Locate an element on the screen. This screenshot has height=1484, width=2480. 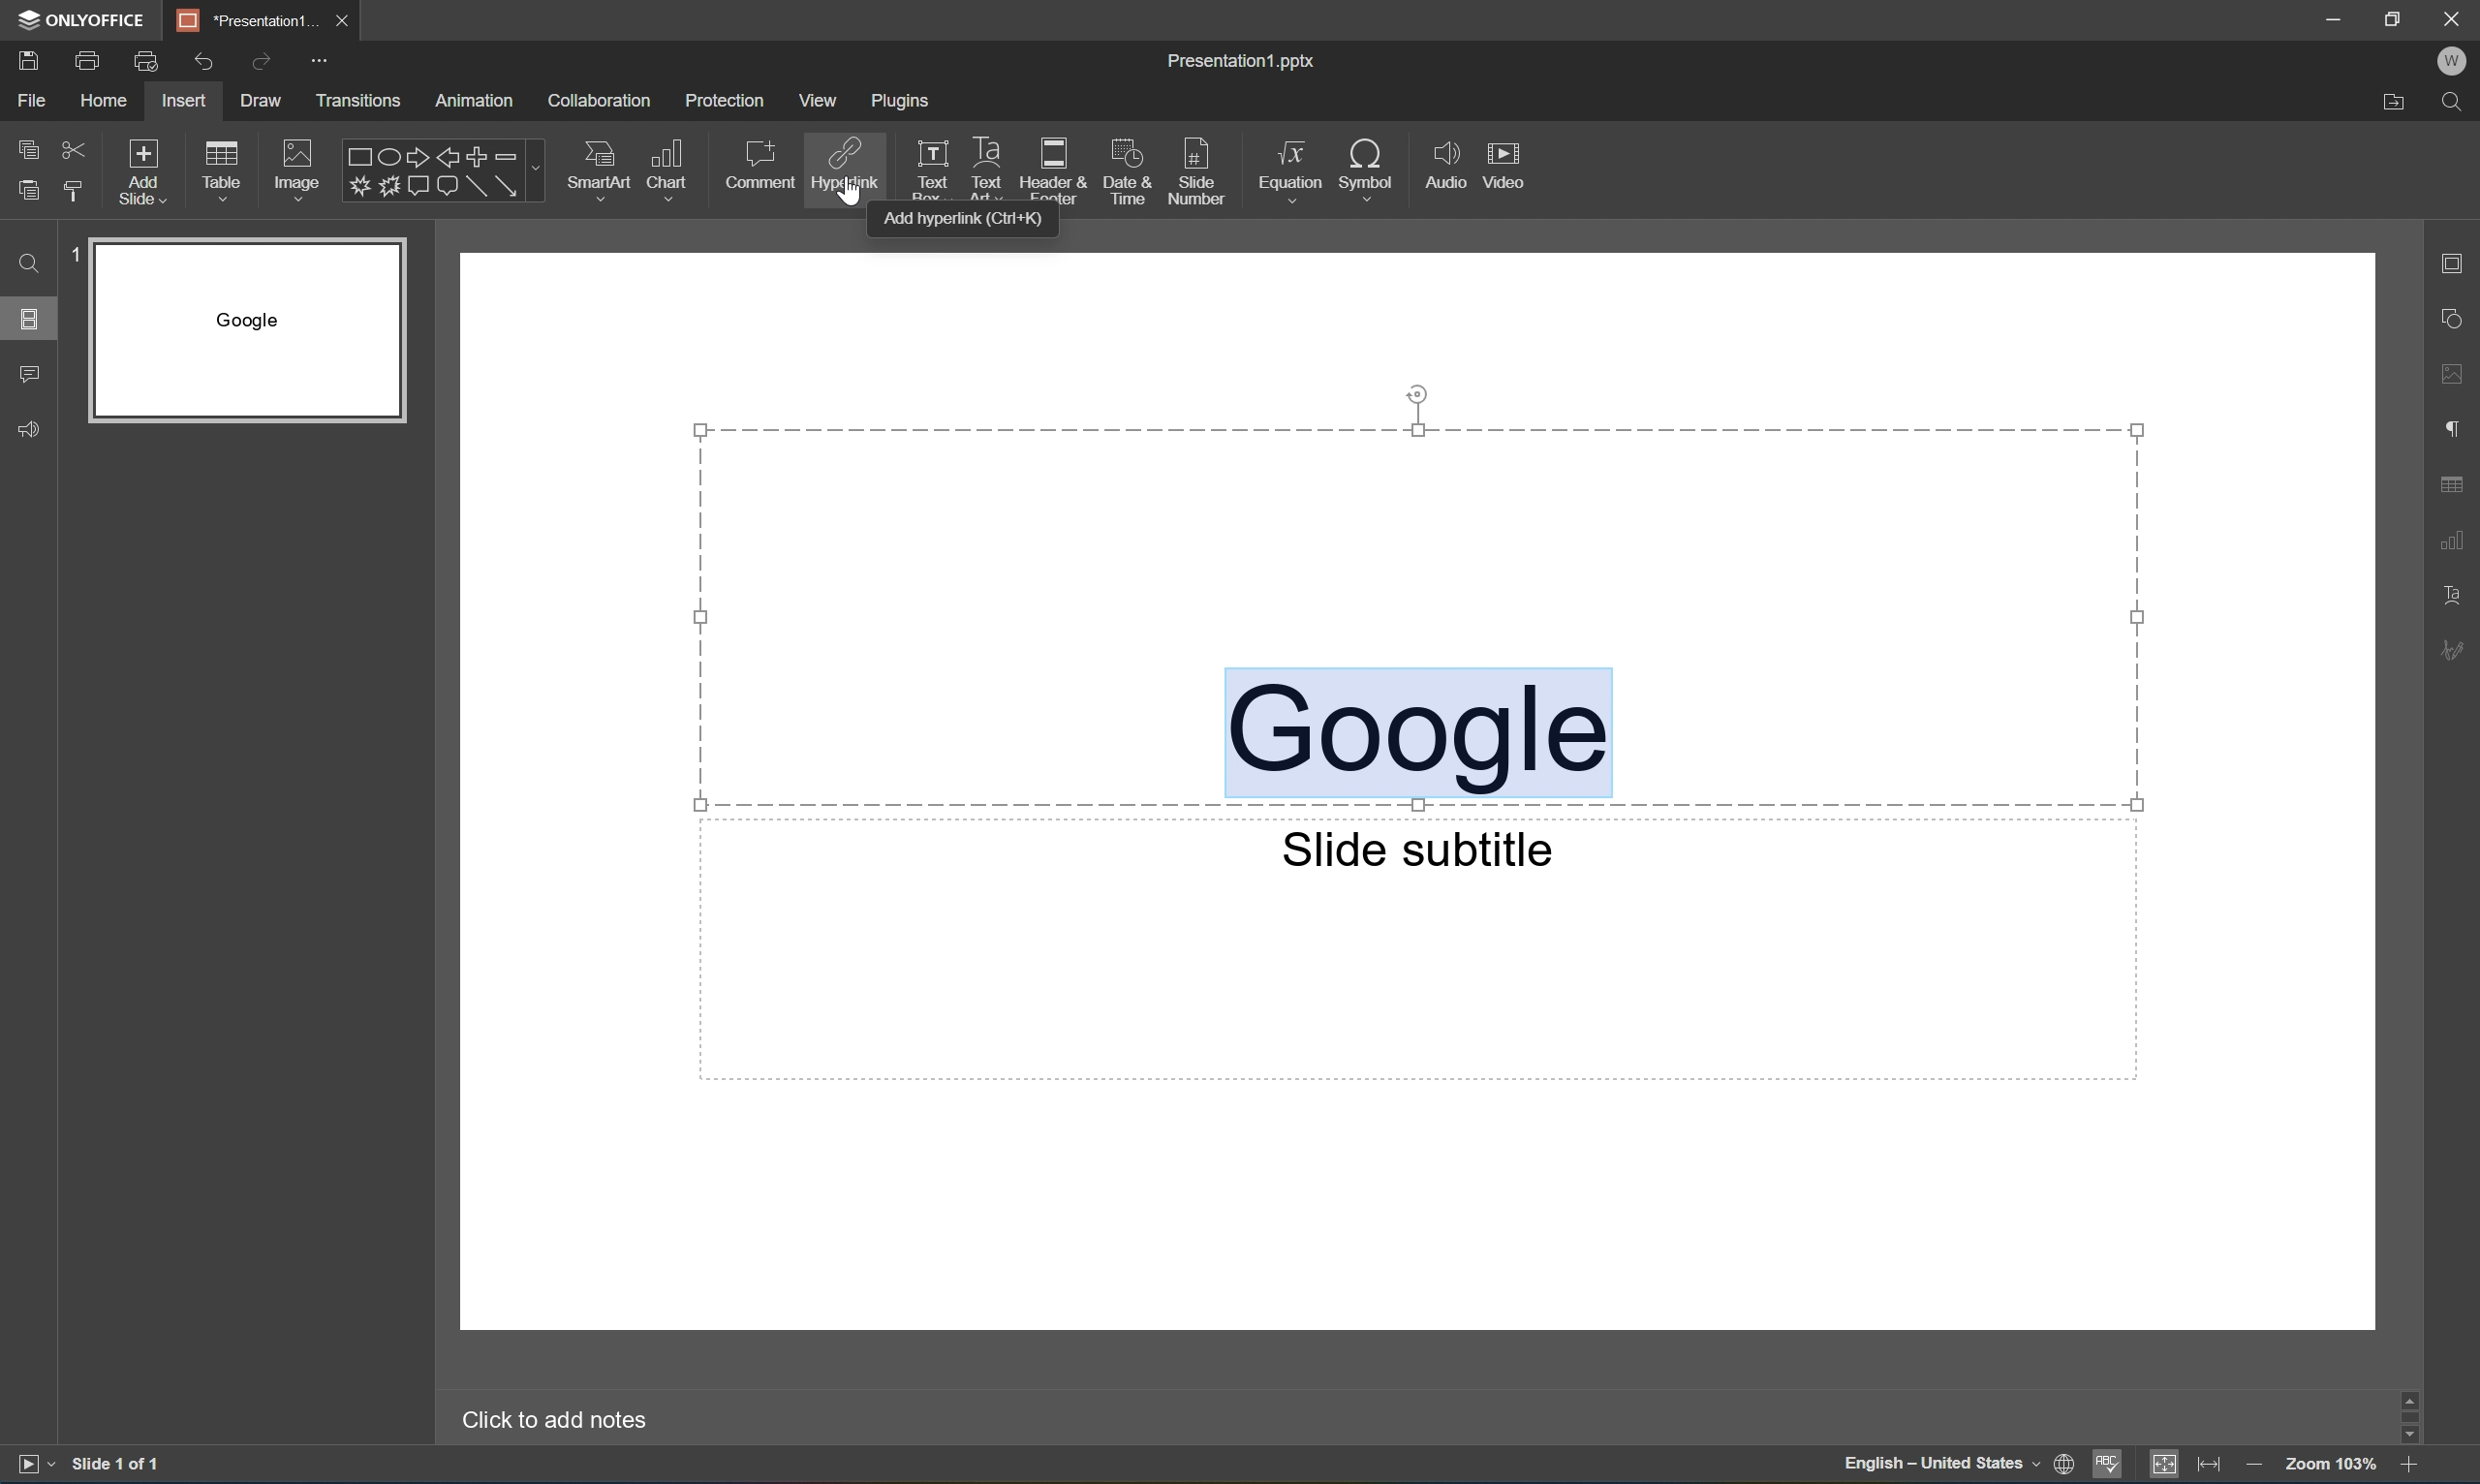
Draw is located at coordinates (260, 101).